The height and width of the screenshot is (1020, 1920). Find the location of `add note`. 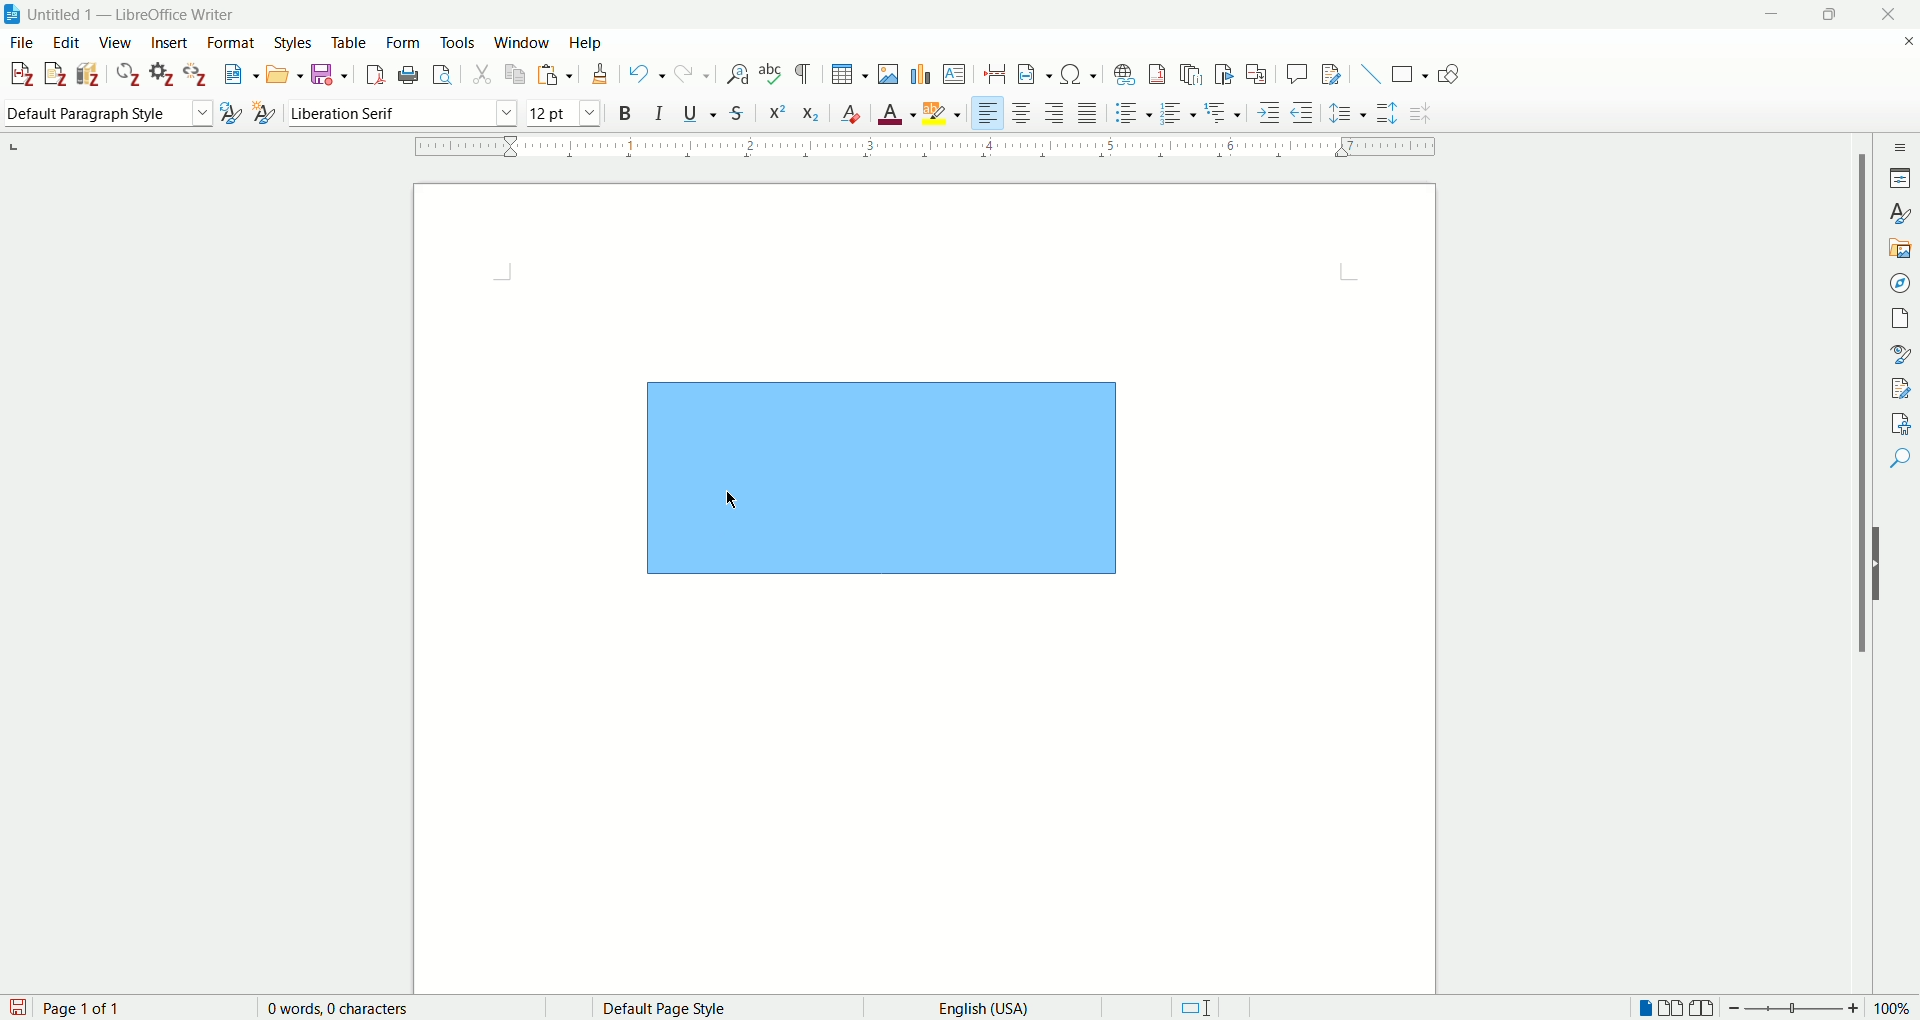

add note is located at coordinates (56, 74).